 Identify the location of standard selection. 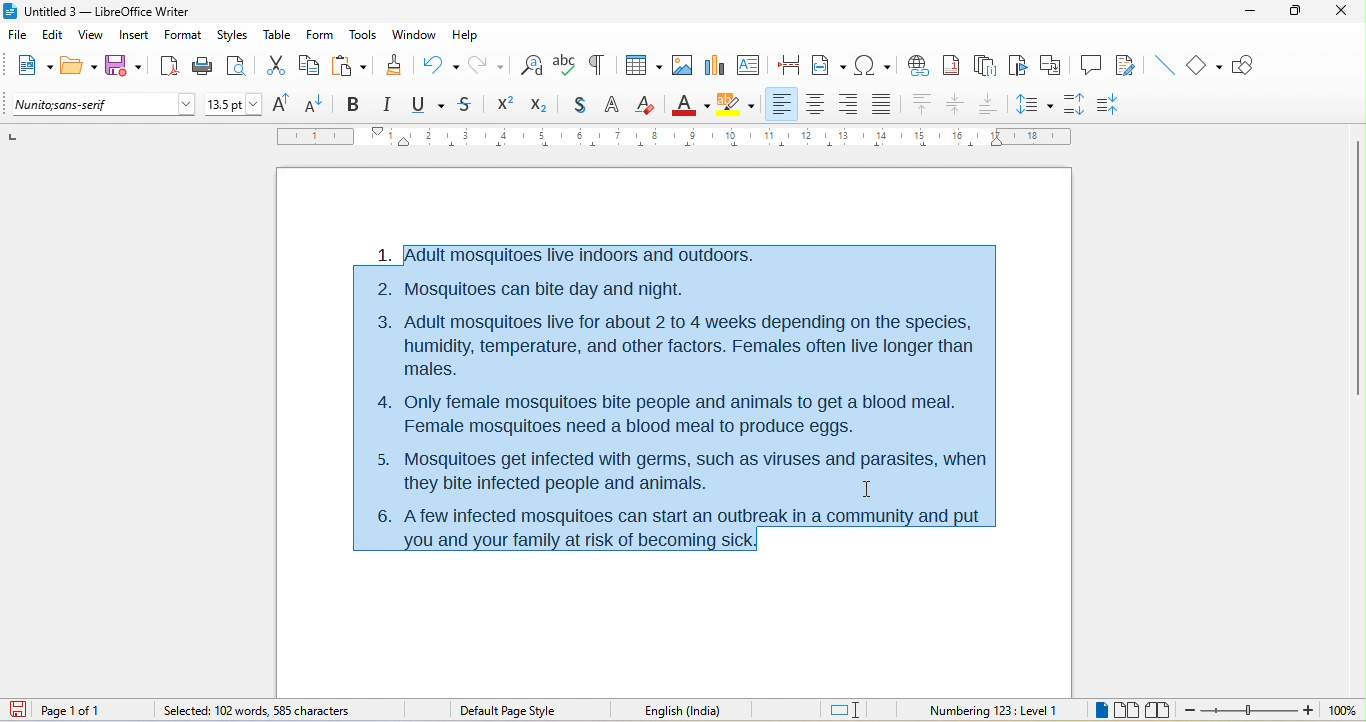
(846, 709).